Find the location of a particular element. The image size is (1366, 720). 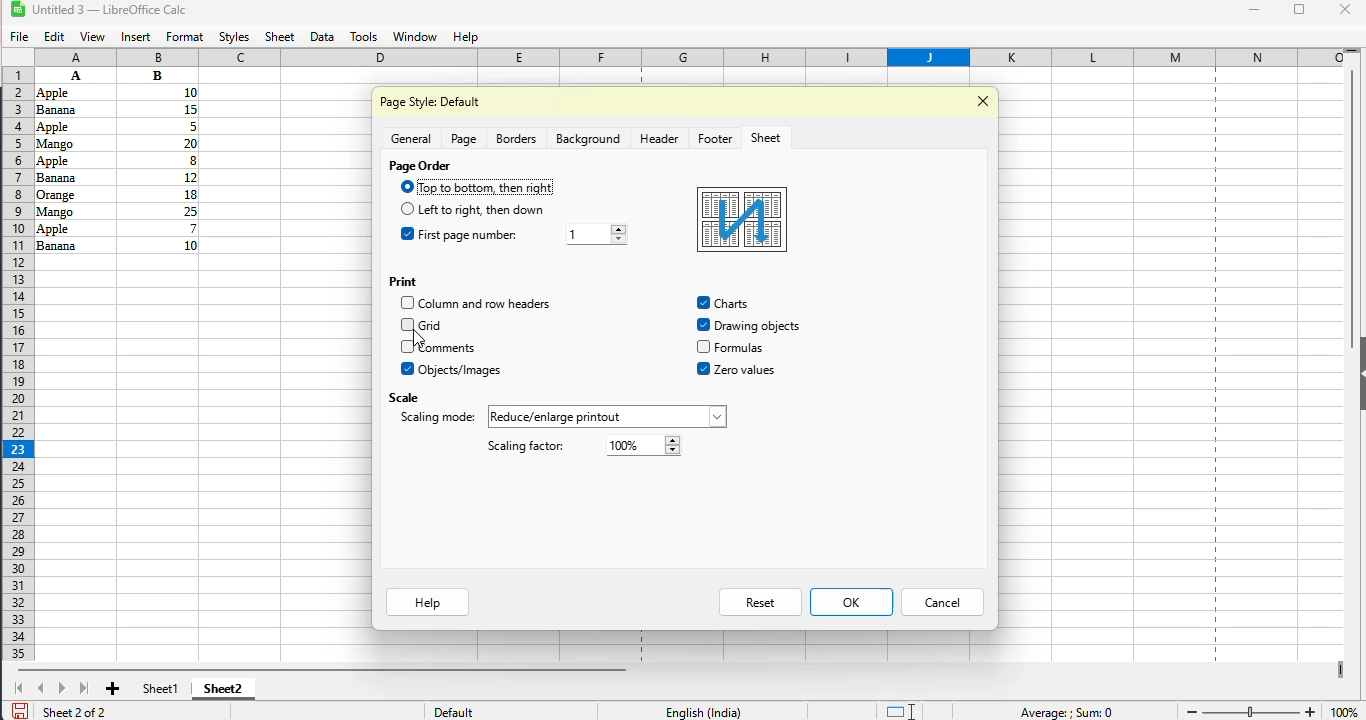

scroll to first sheet is located at coordinates (19, 688).